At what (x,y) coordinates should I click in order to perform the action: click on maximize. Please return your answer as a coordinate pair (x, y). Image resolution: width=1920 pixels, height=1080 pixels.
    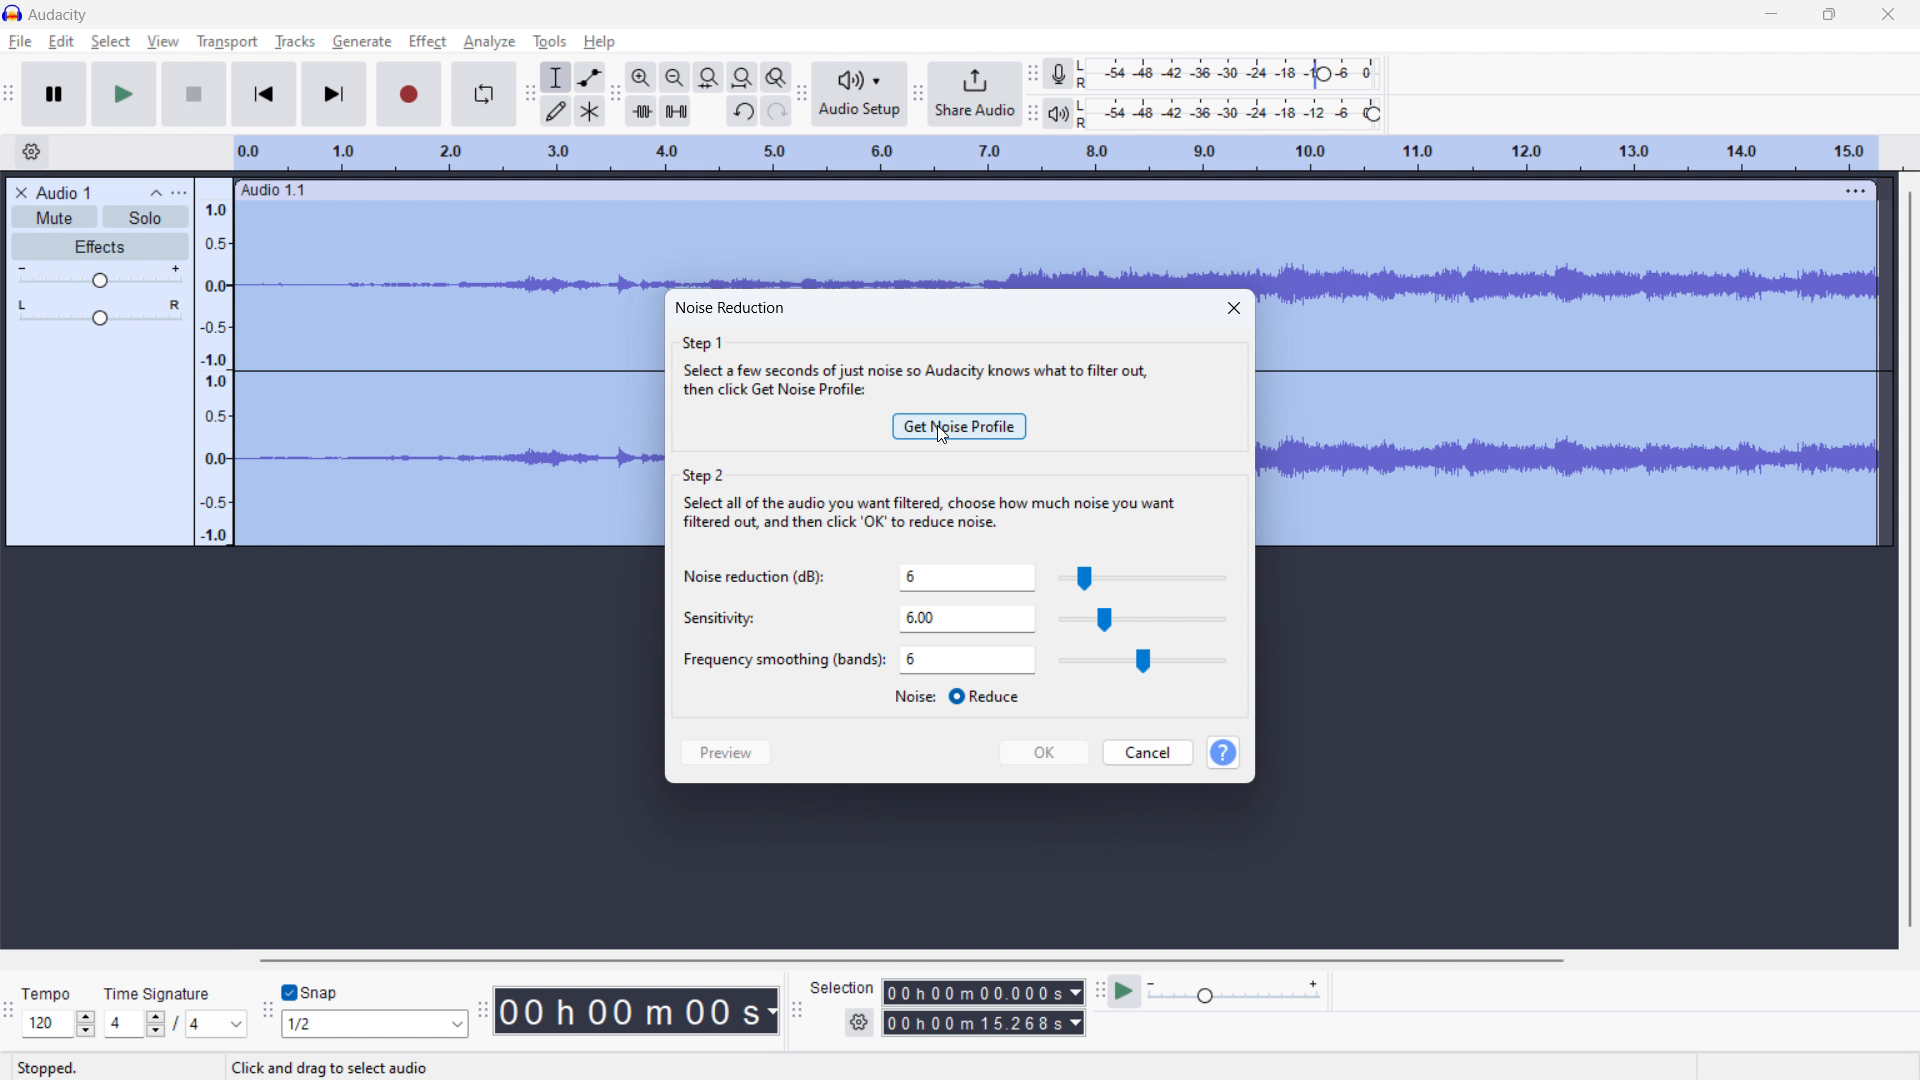
    Looking at the image, I should click on (1829, 16).